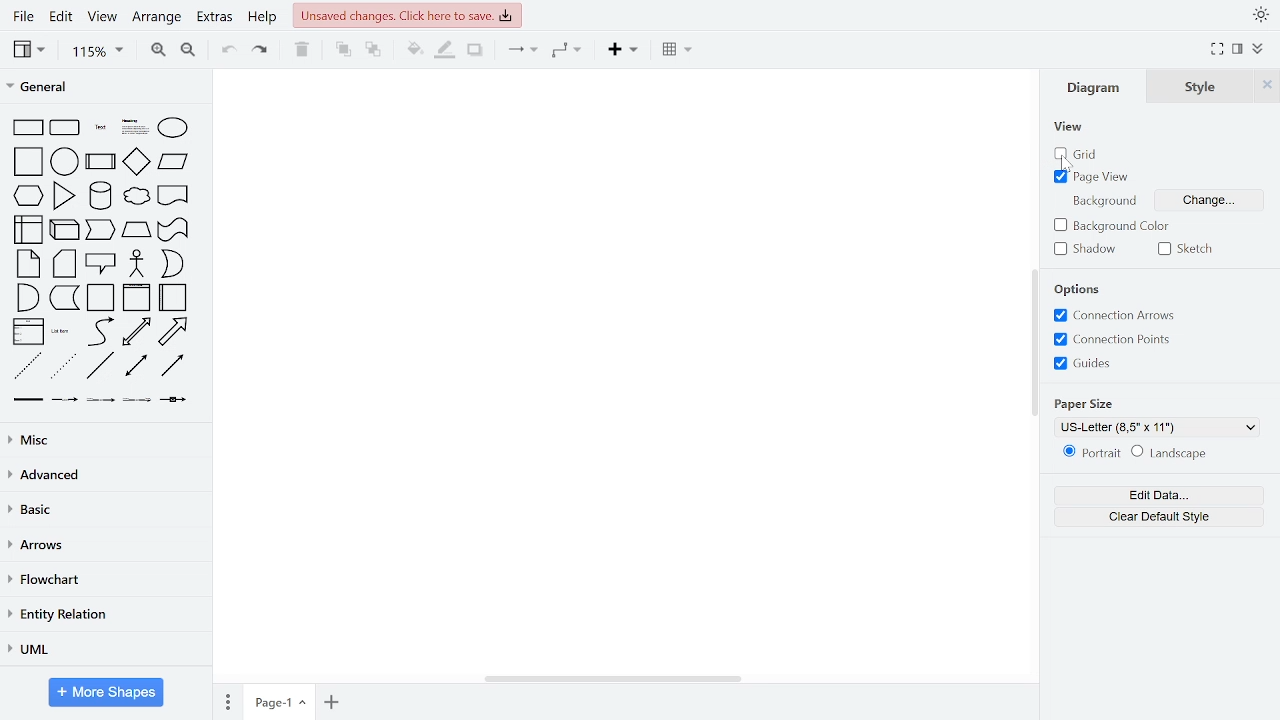 This screenshot has height=720, width=1280. Describe the element at coordinates (1105, 203) in the screenshot. I see `background` at that location.